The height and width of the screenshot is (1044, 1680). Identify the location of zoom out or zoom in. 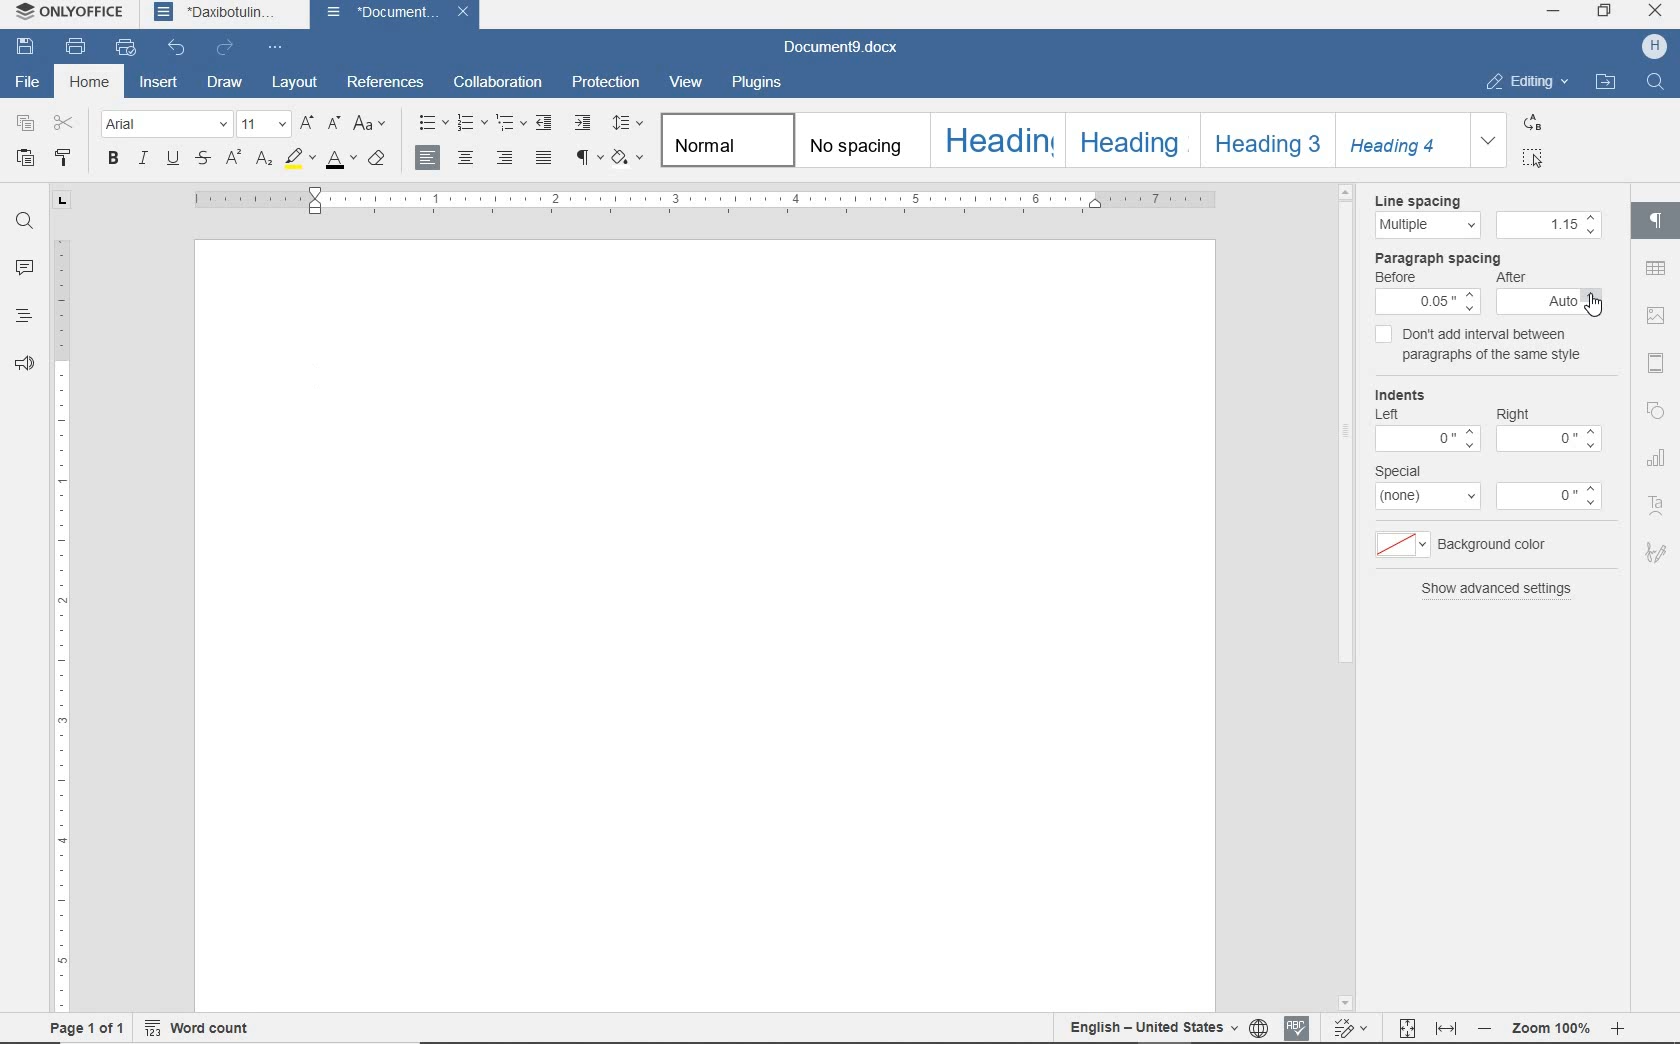
(1484, 1028).